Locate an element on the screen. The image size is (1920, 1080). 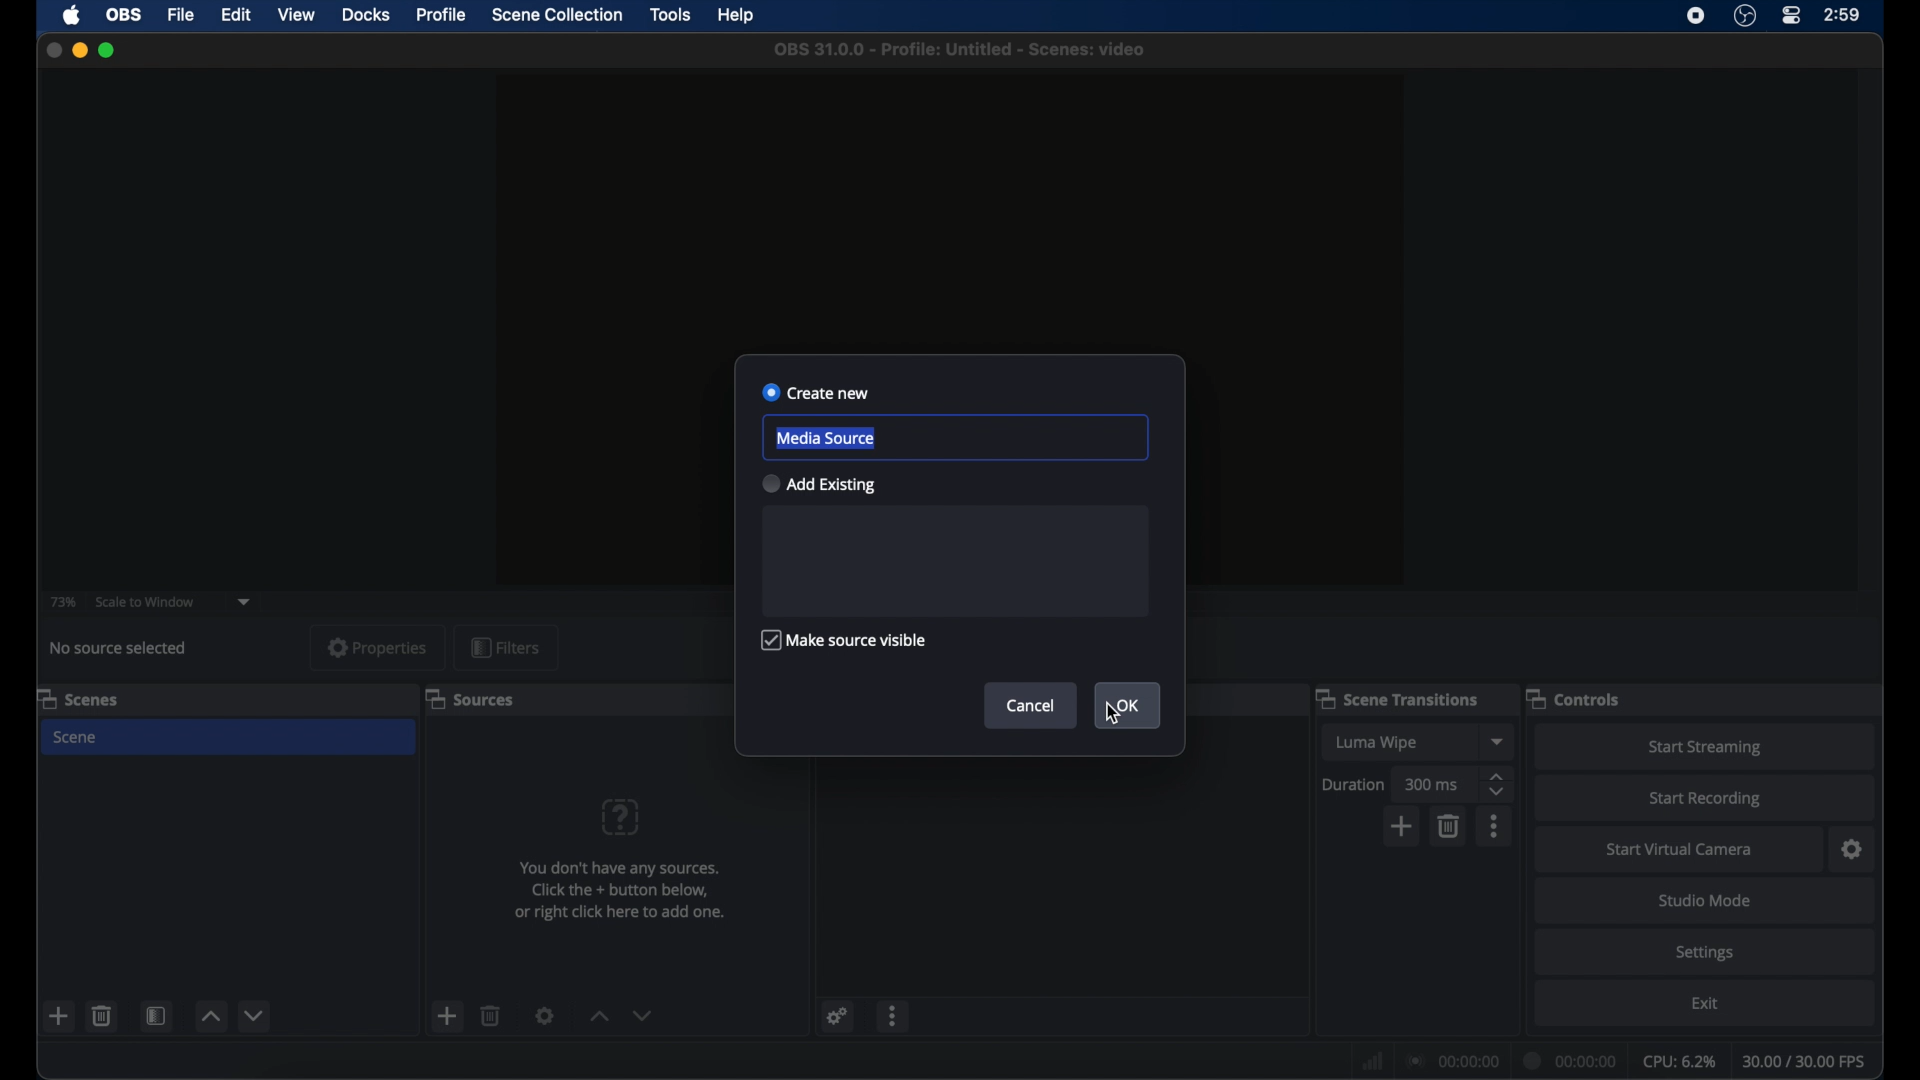
apple icon is located at coordinates (72, 15).